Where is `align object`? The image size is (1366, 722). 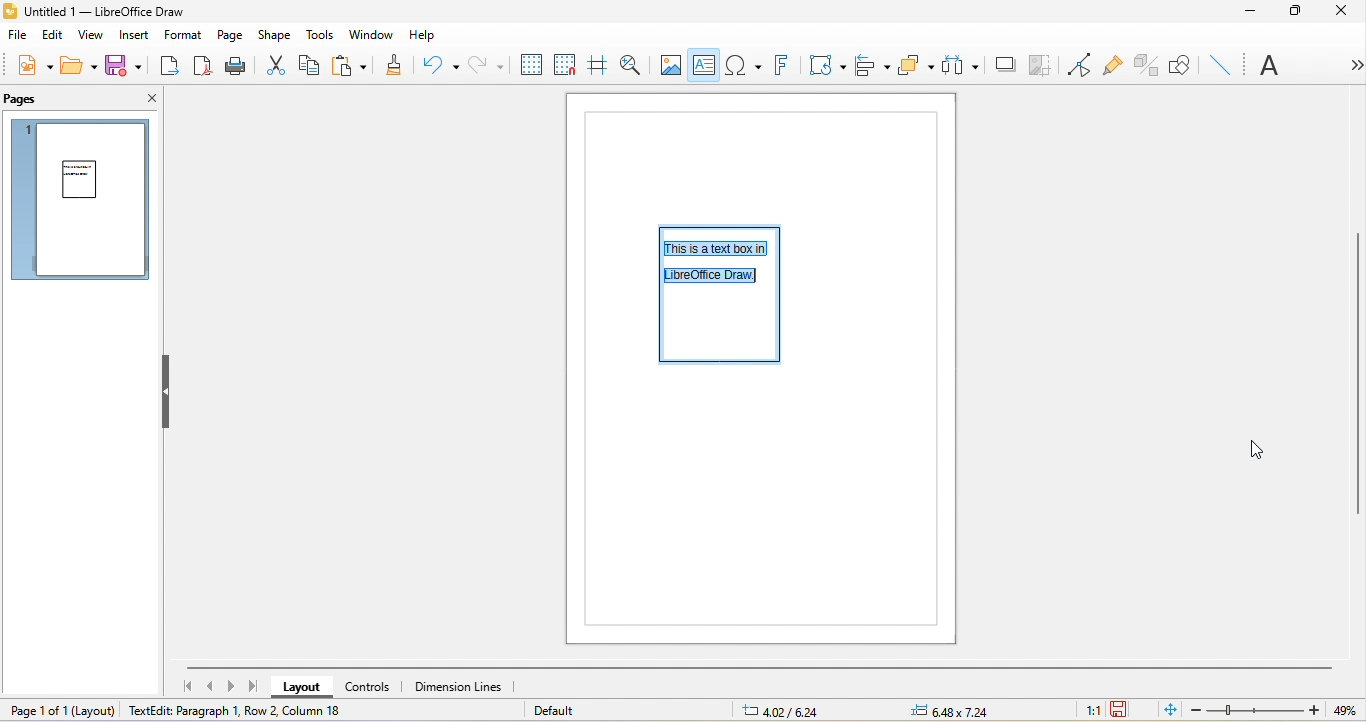
align object is located at coordinates (871, 67).